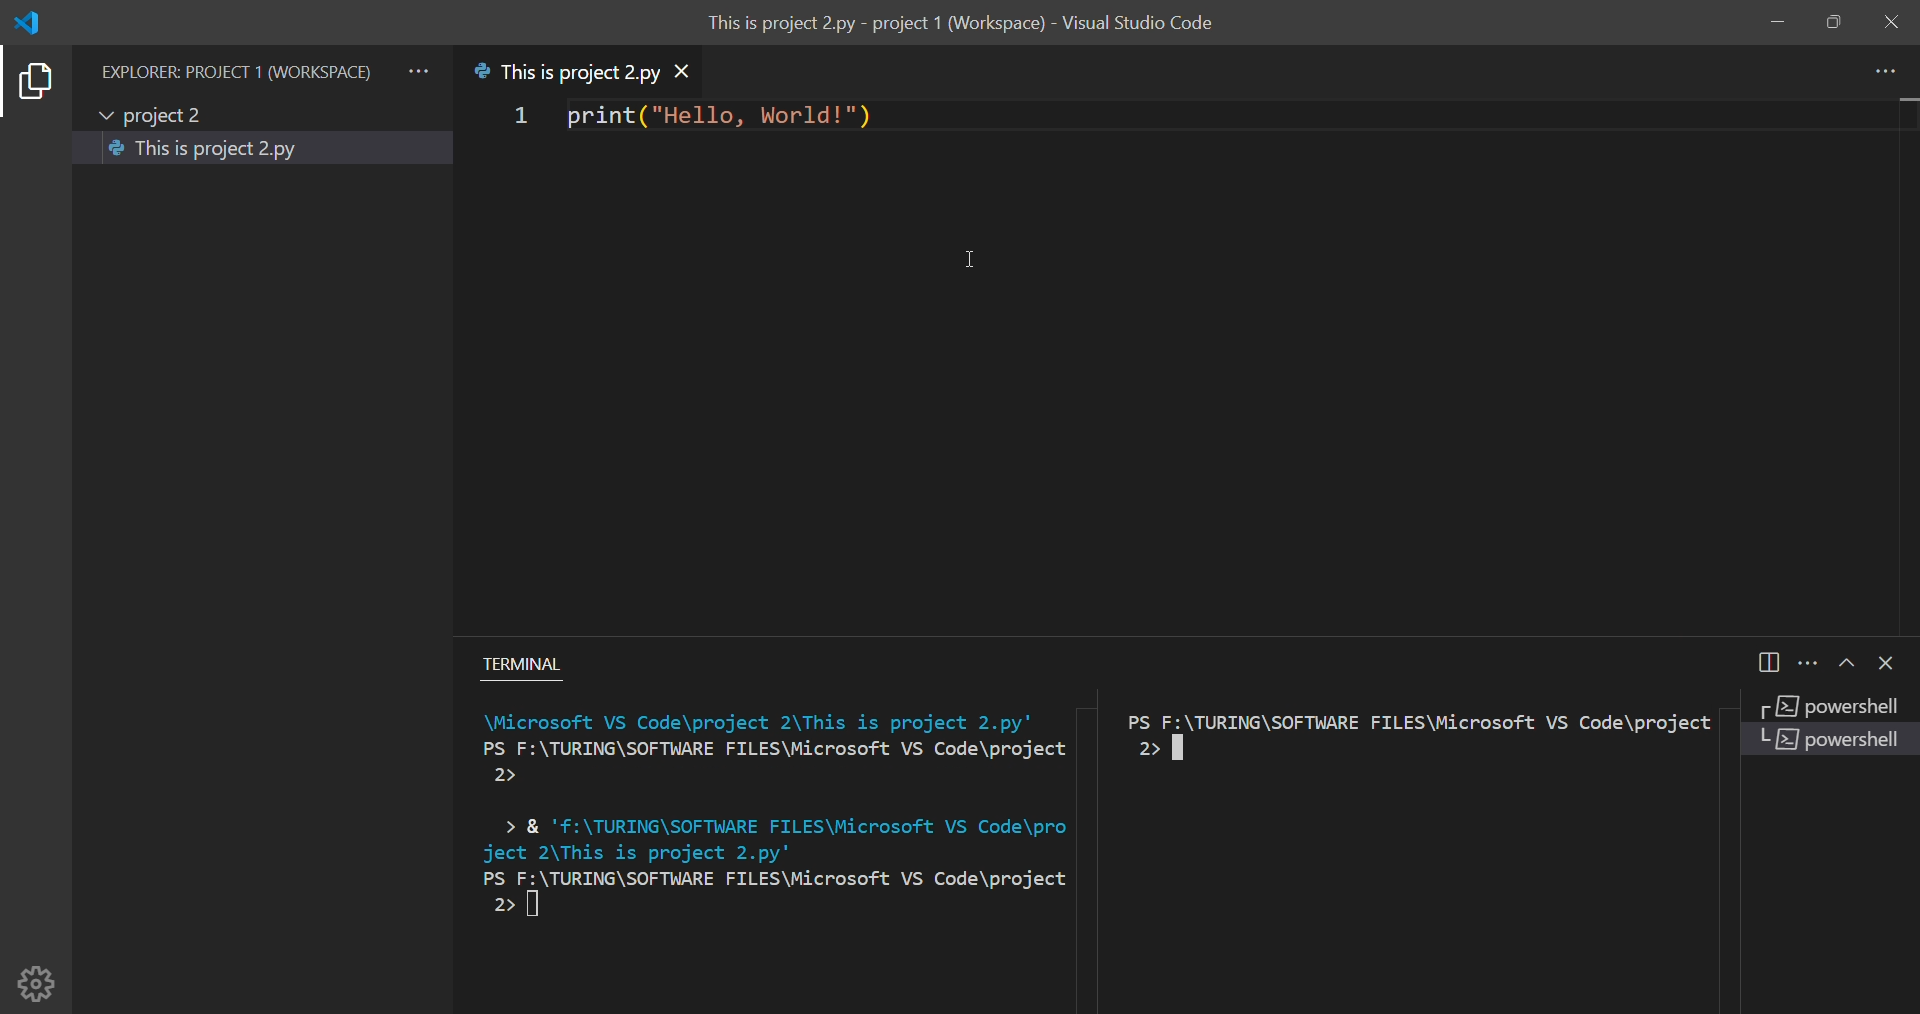 The height and width of the screenshot is (1014, 1920). What do you see at coordinates (236, 61) in the screenshot?
I see `EXPLORER: PROJECT 1 (WORKSPACE)` at bounding box center [236, 61].